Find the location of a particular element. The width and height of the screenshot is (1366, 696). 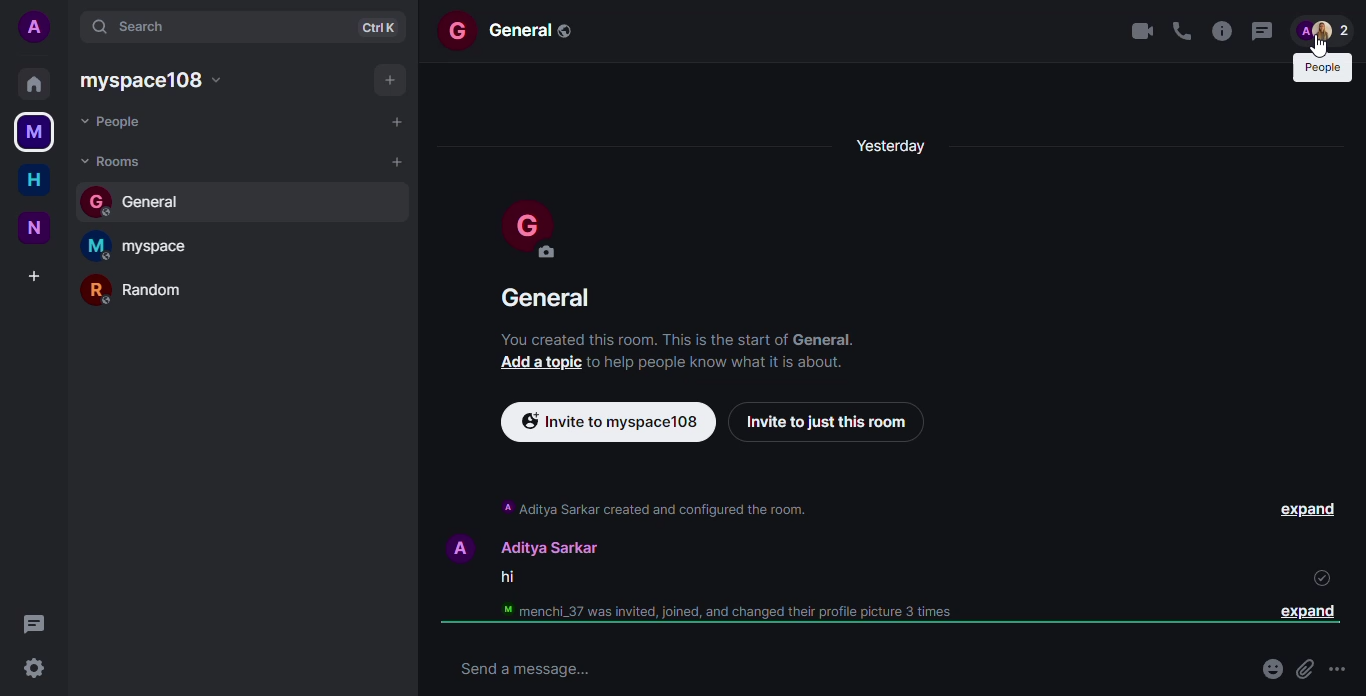

‘You created this room. This is the start of General. is located at coordinates (689, 340).